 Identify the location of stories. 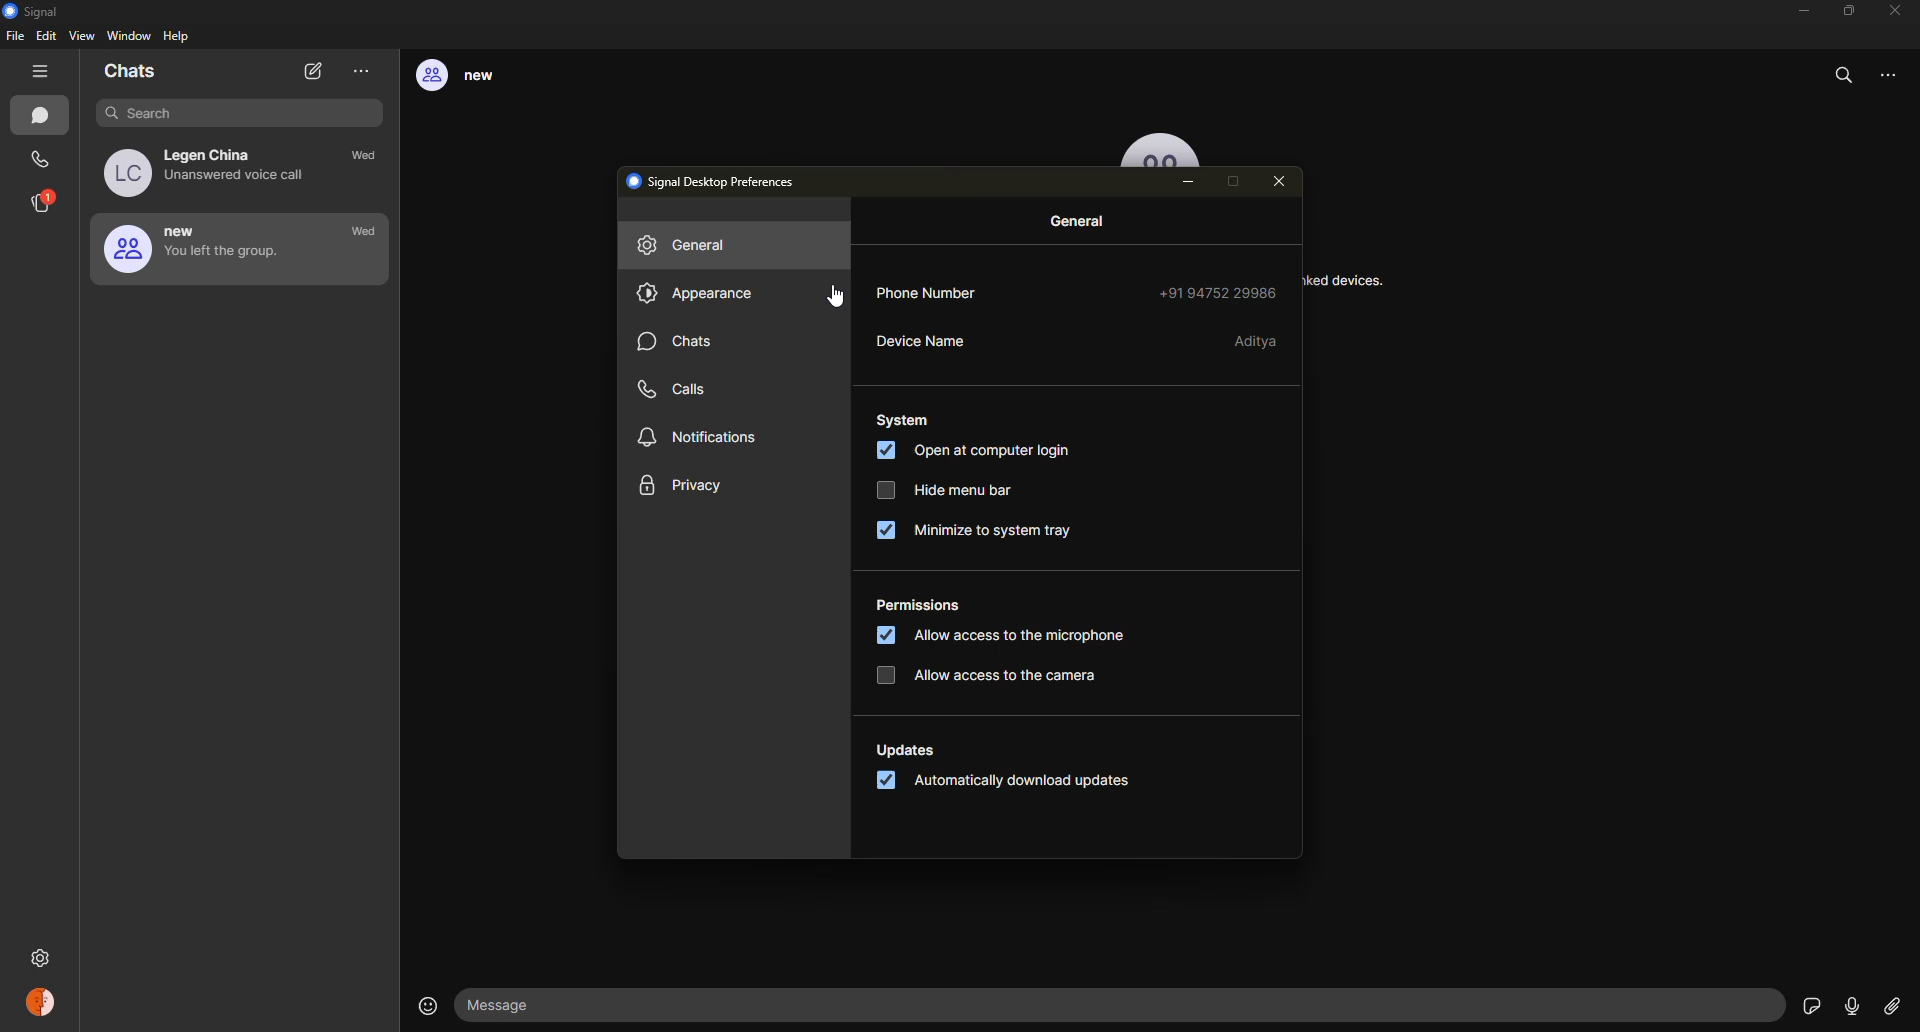
(44, 202).